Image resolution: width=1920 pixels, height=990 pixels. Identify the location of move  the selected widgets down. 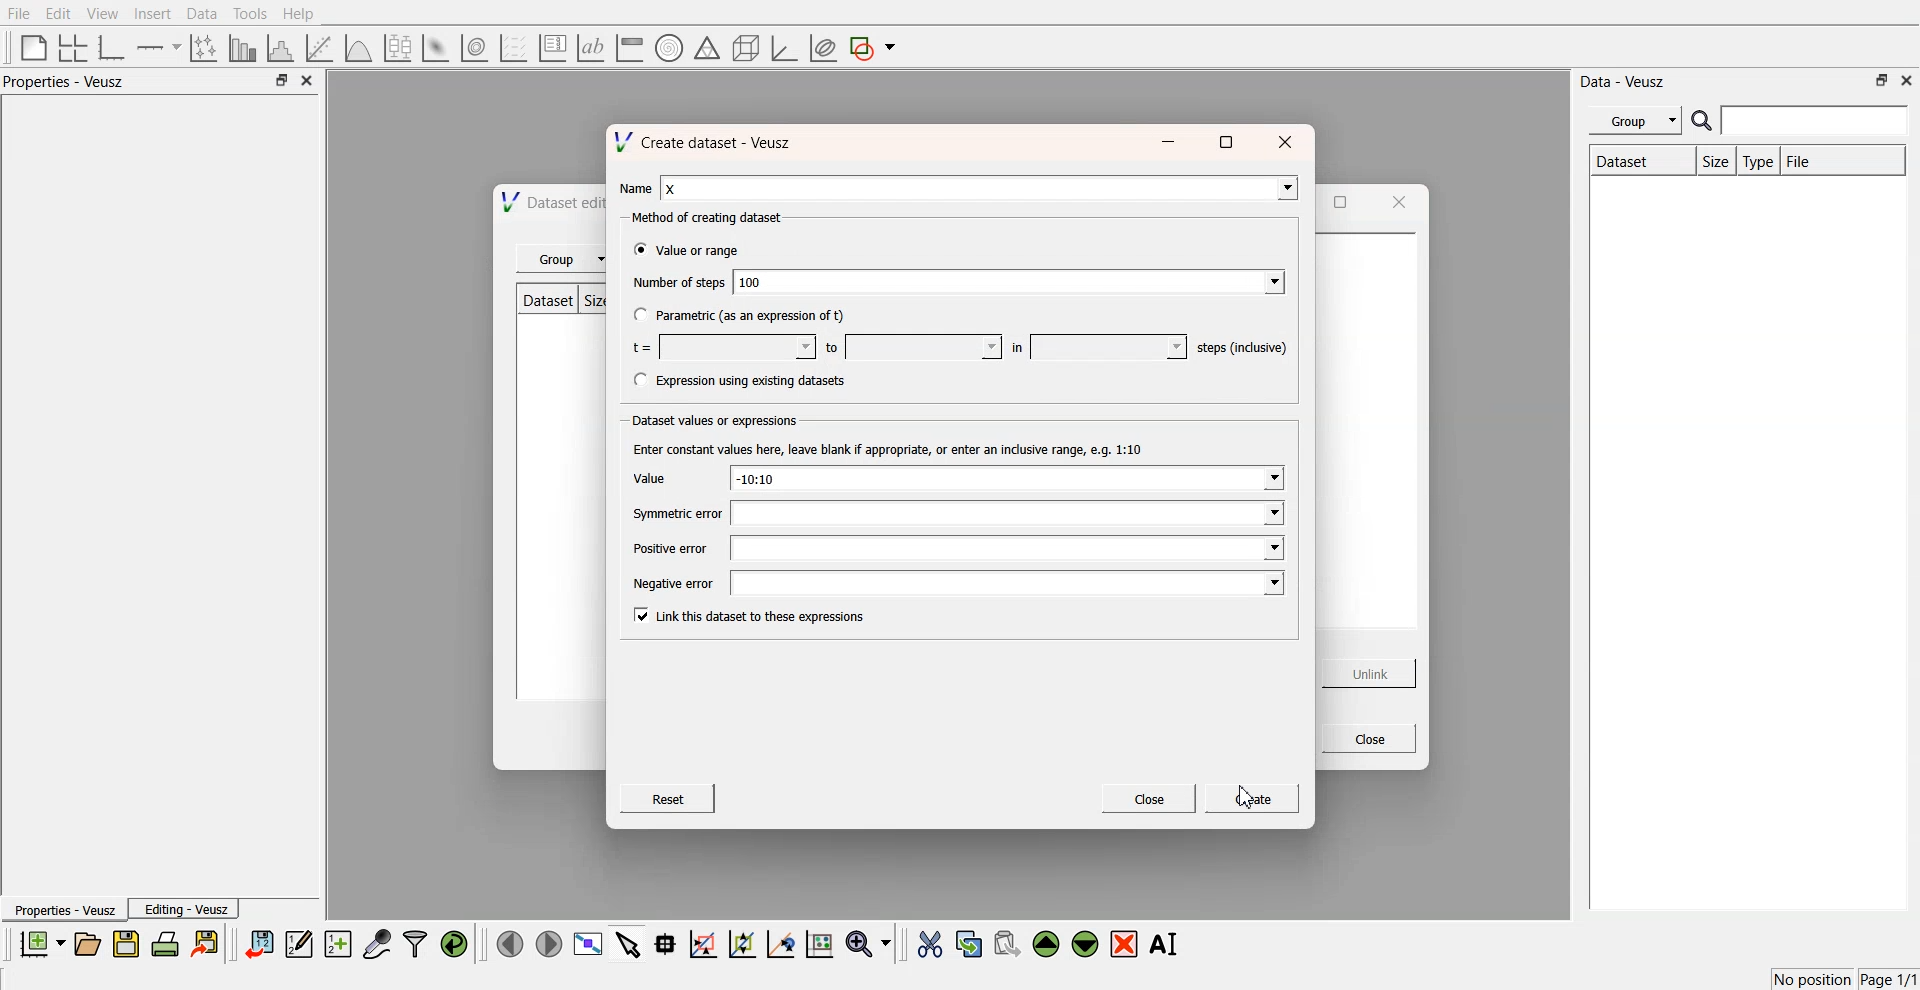
(1085, 942).